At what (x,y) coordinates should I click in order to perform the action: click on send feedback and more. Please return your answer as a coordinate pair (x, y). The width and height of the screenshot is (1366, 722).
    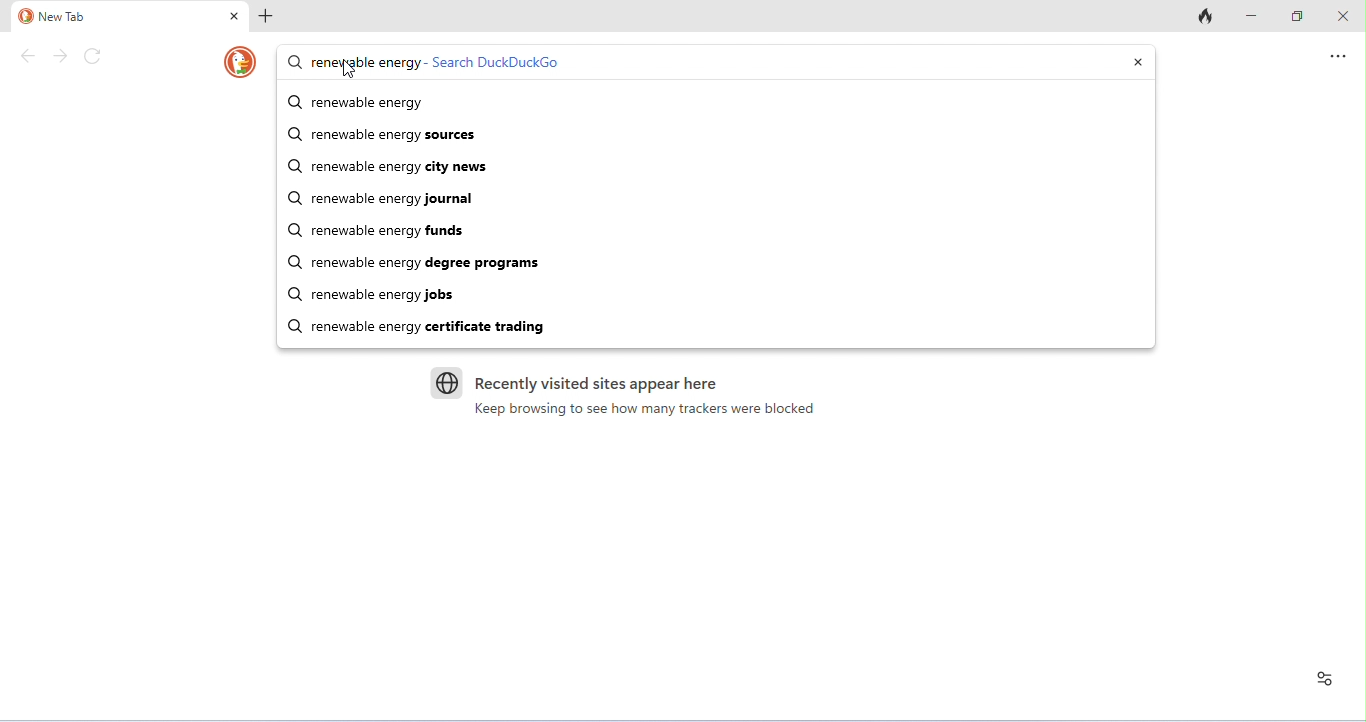
    Looking at the image, I should click on (1338, 56).